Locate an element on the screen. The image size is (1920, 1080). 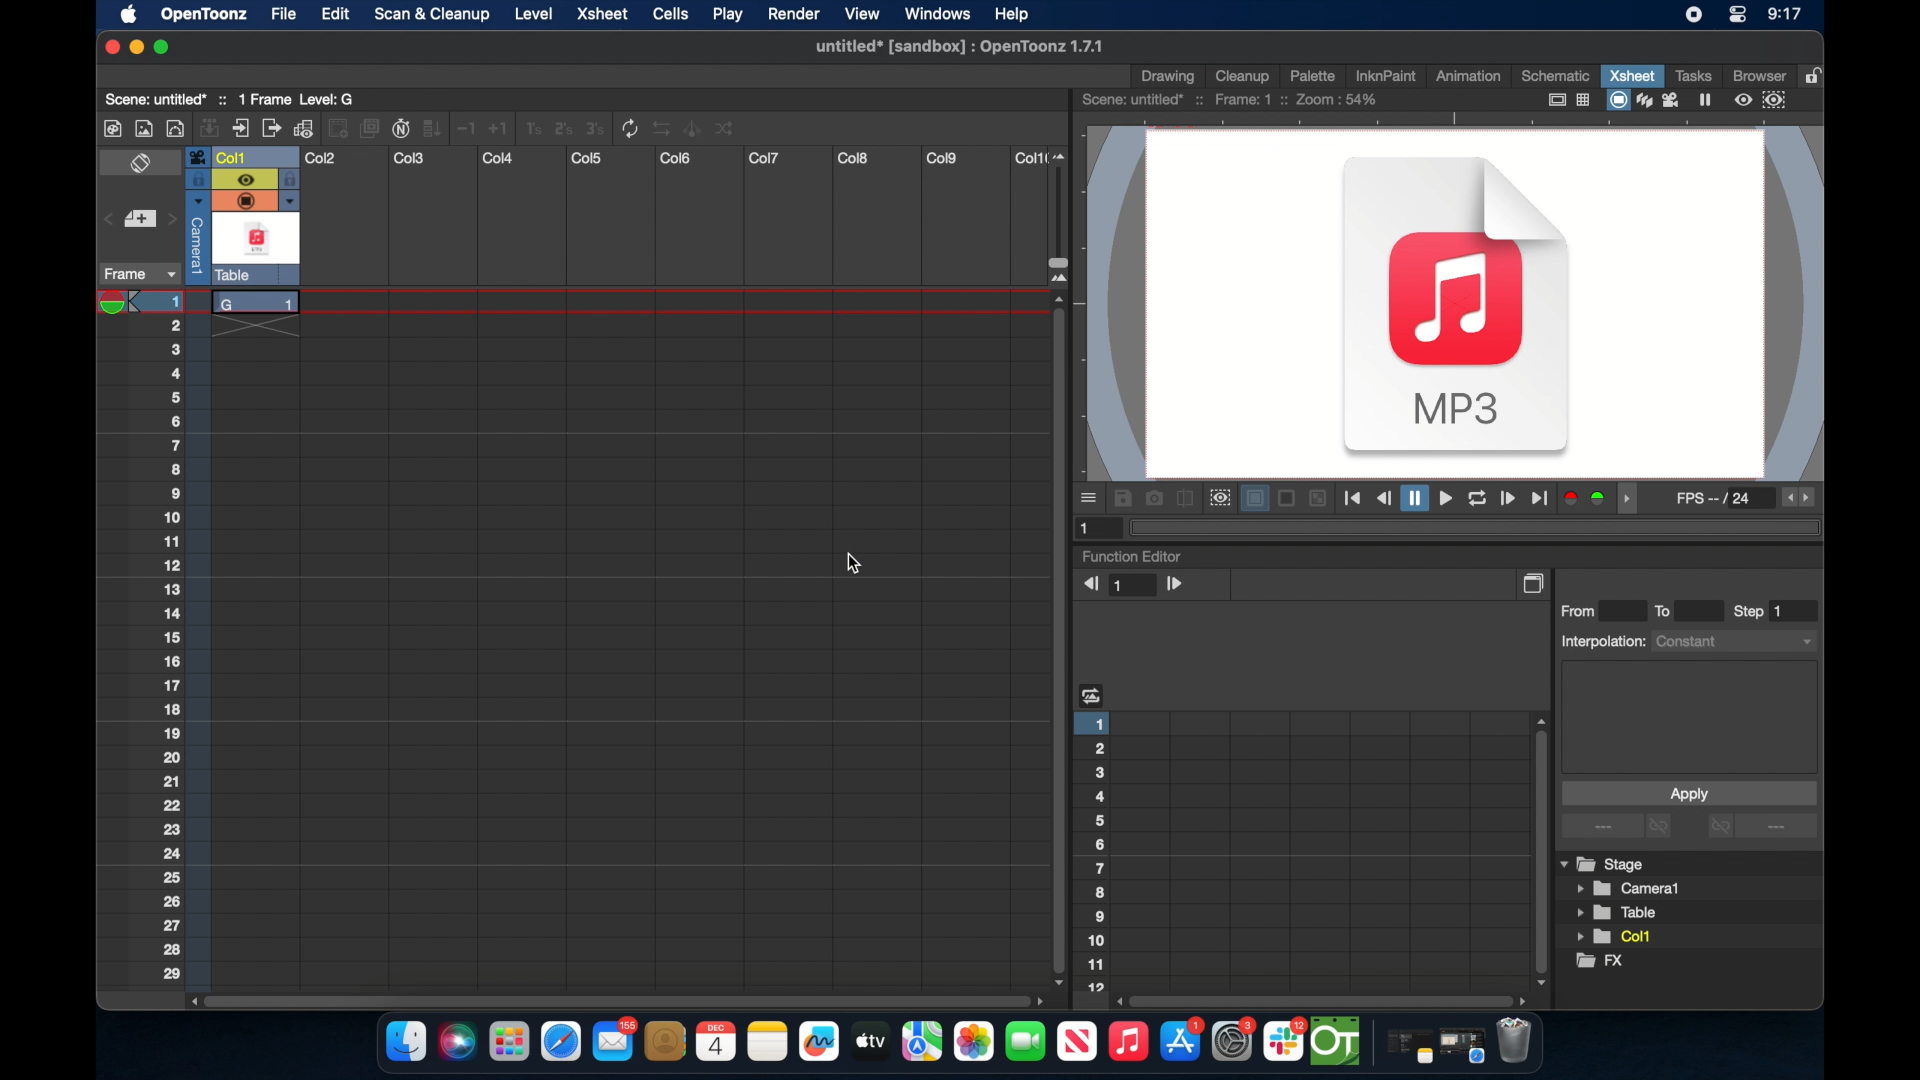
to is located at coordinates (1670, 610).